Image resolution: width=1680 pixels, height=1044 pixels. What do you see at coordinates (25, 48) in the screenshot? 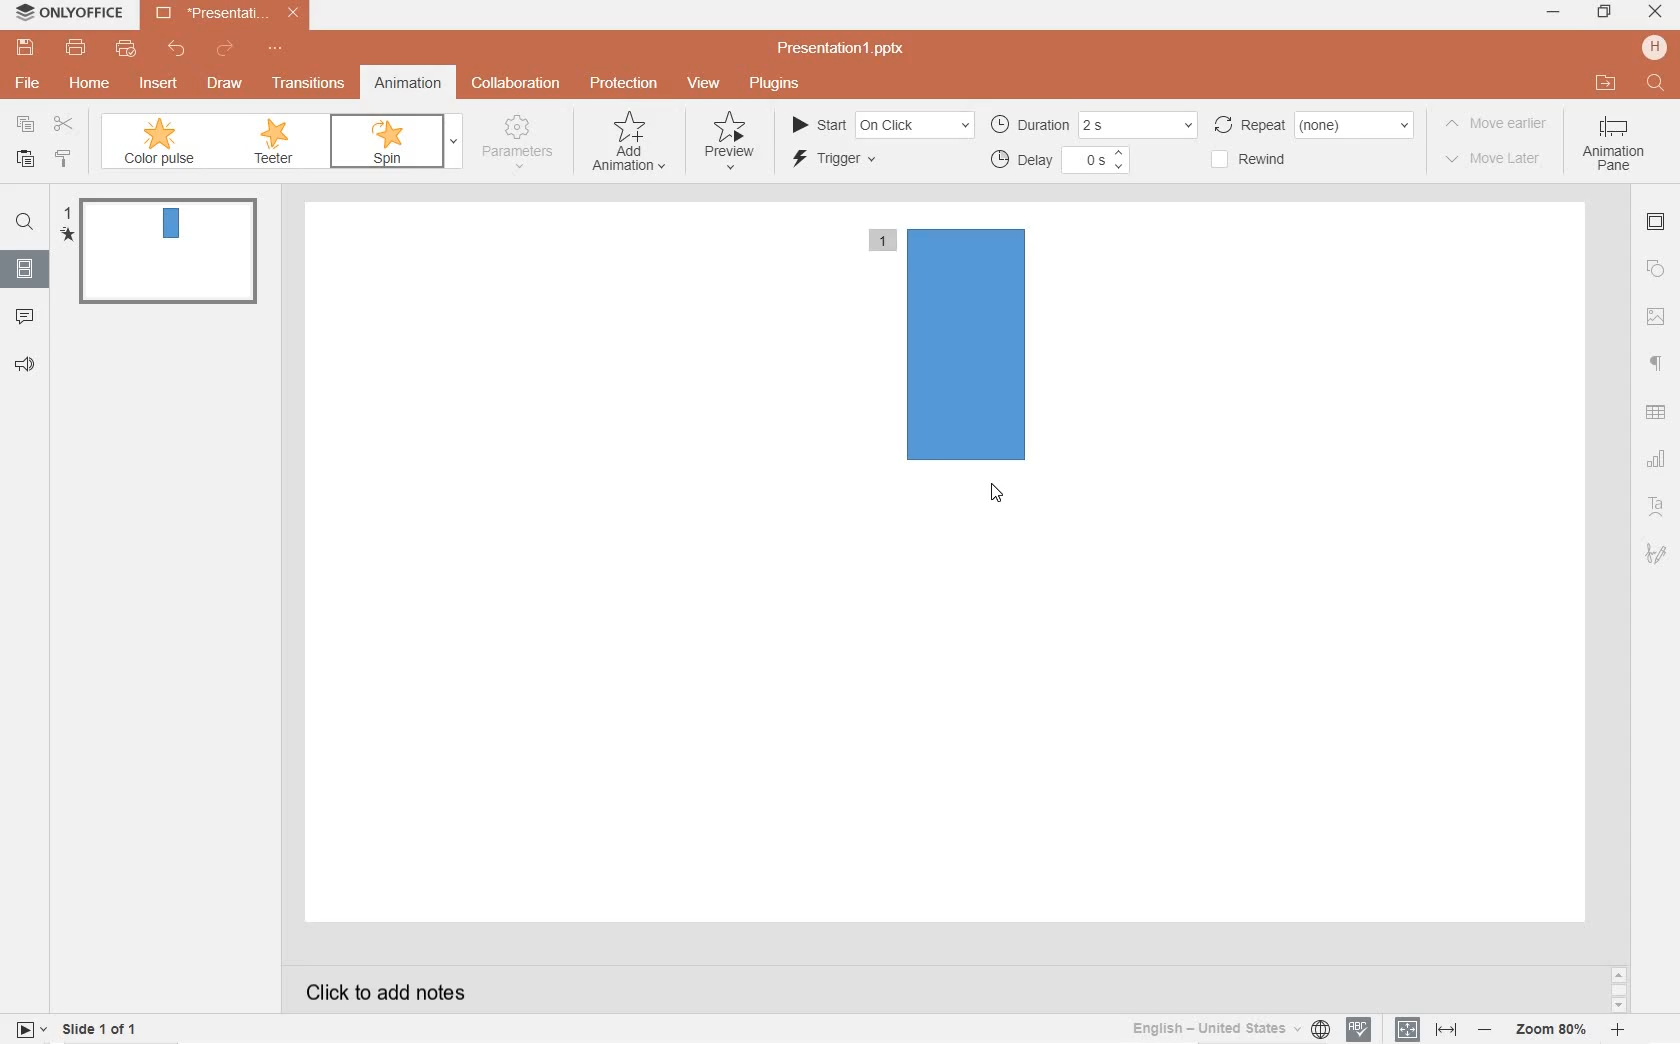
I see `save` at bounding box center [25, 48].